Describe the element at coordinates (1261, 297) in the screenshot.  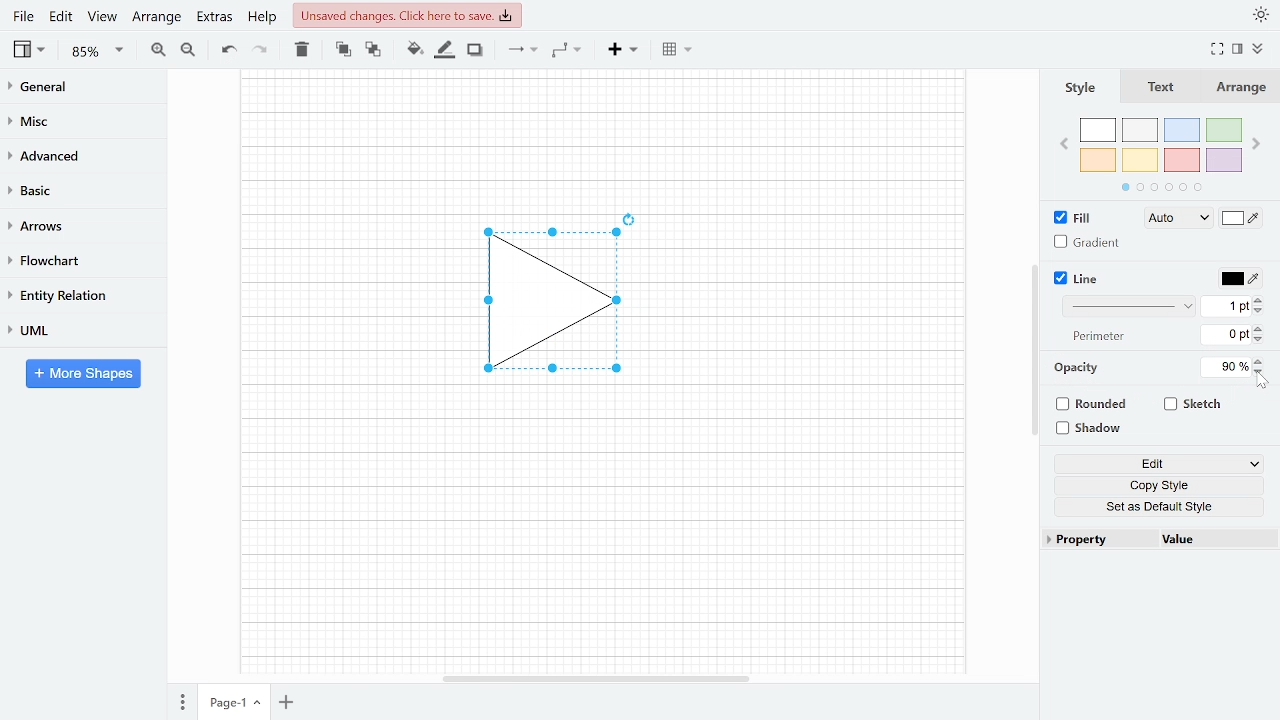
I see `INcrease line width` at that location.